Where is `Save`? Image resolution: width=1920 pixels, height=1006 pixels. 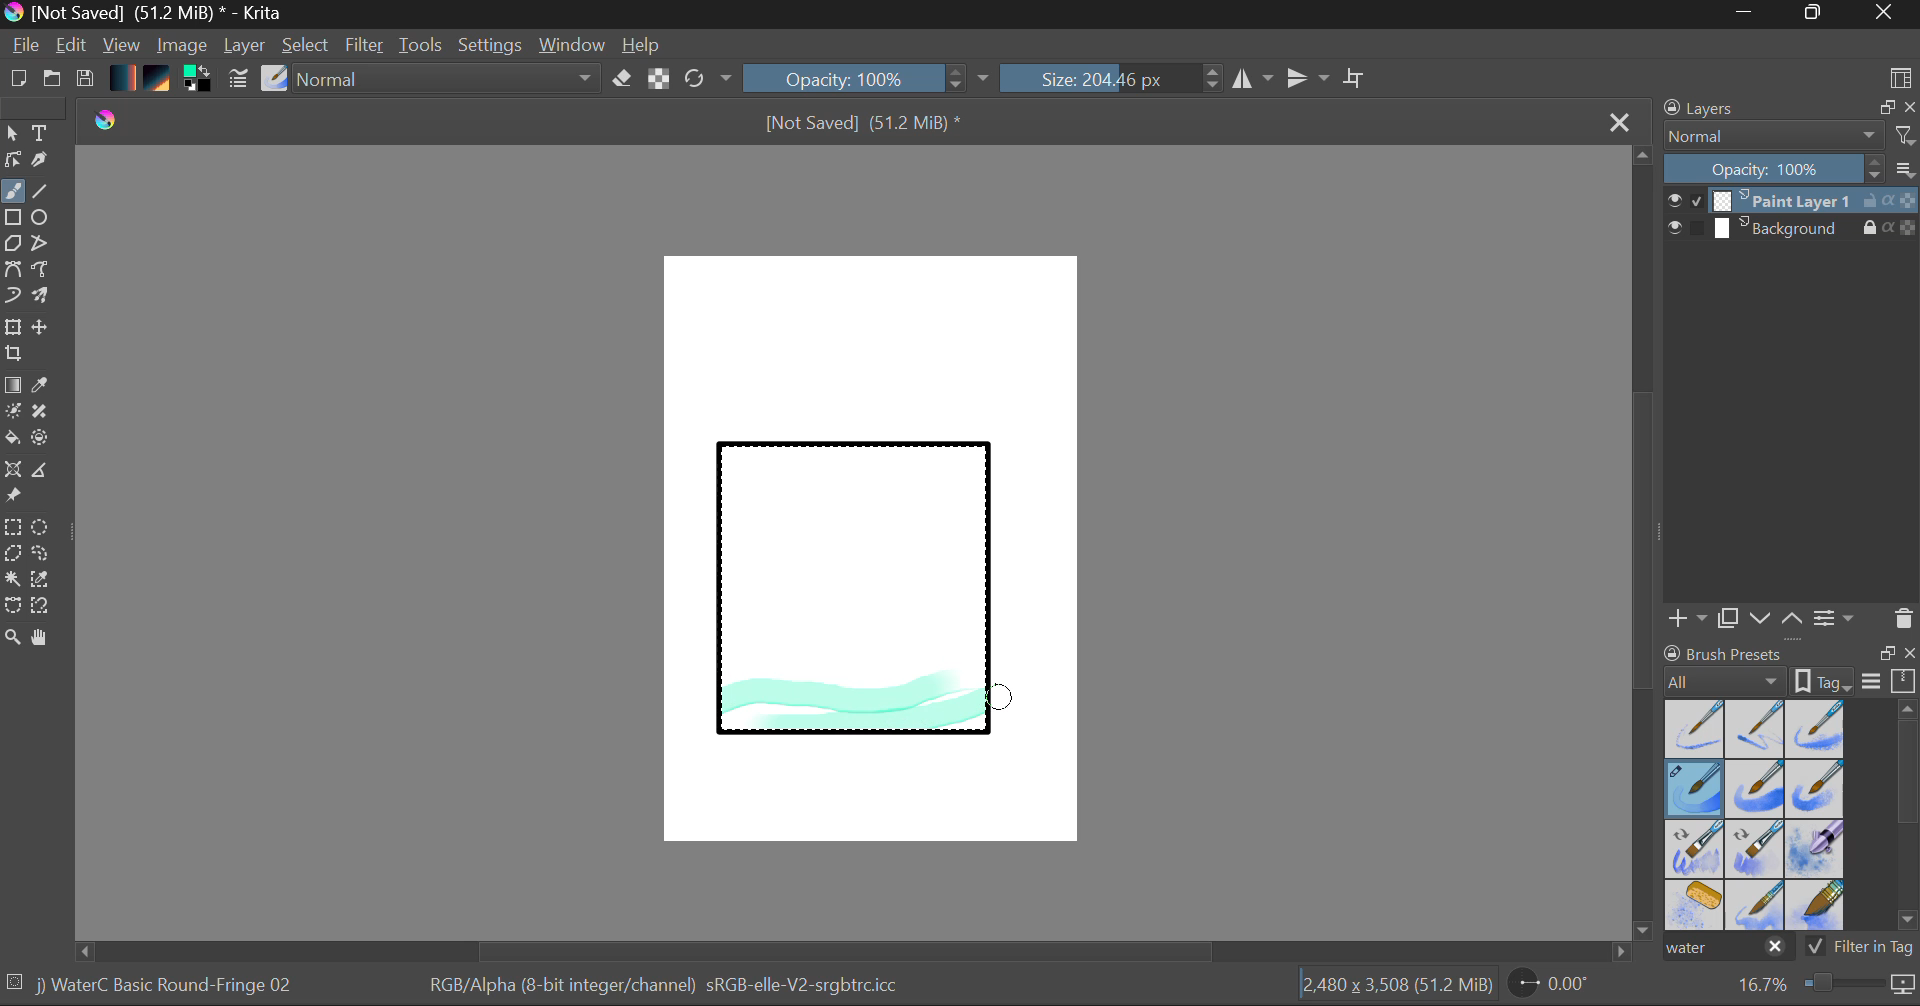
Save is located at coordinates (84, 80).